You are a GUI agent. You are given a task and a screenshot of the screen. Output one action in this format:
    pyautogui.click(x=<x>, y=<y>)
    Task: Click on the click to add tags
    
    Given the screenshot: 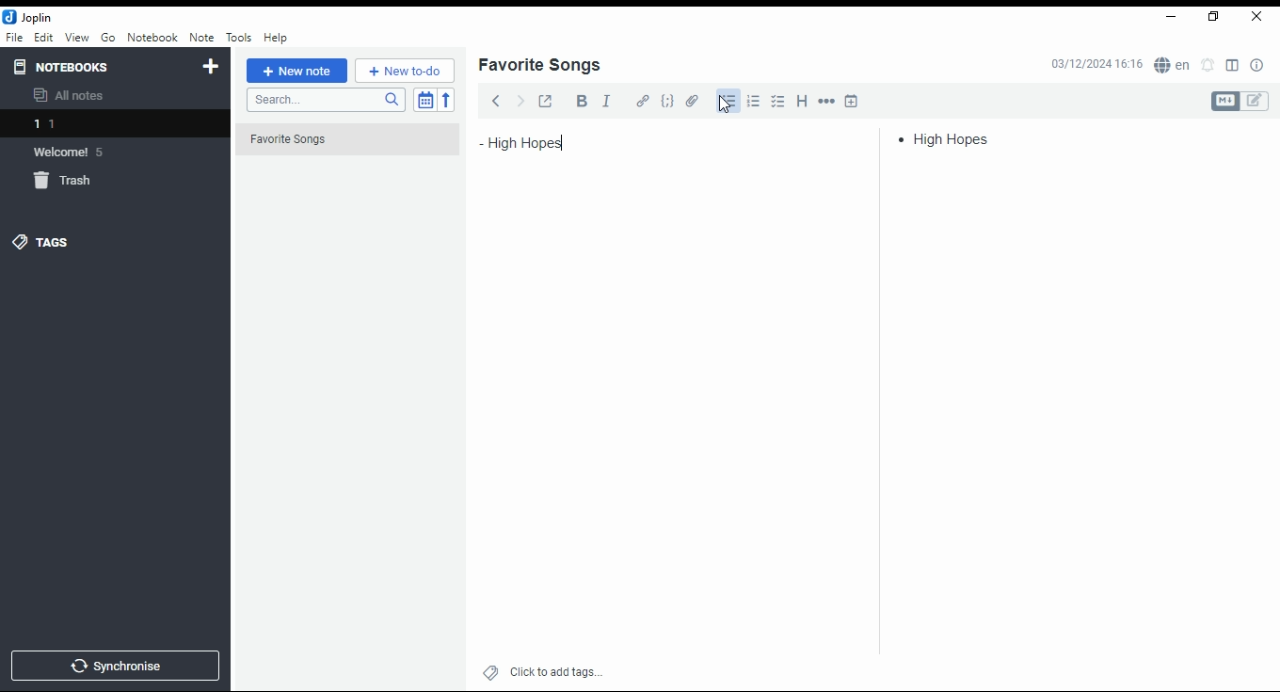 What is the action you would take?
    pyautogui.click(x=556, y=669)
    